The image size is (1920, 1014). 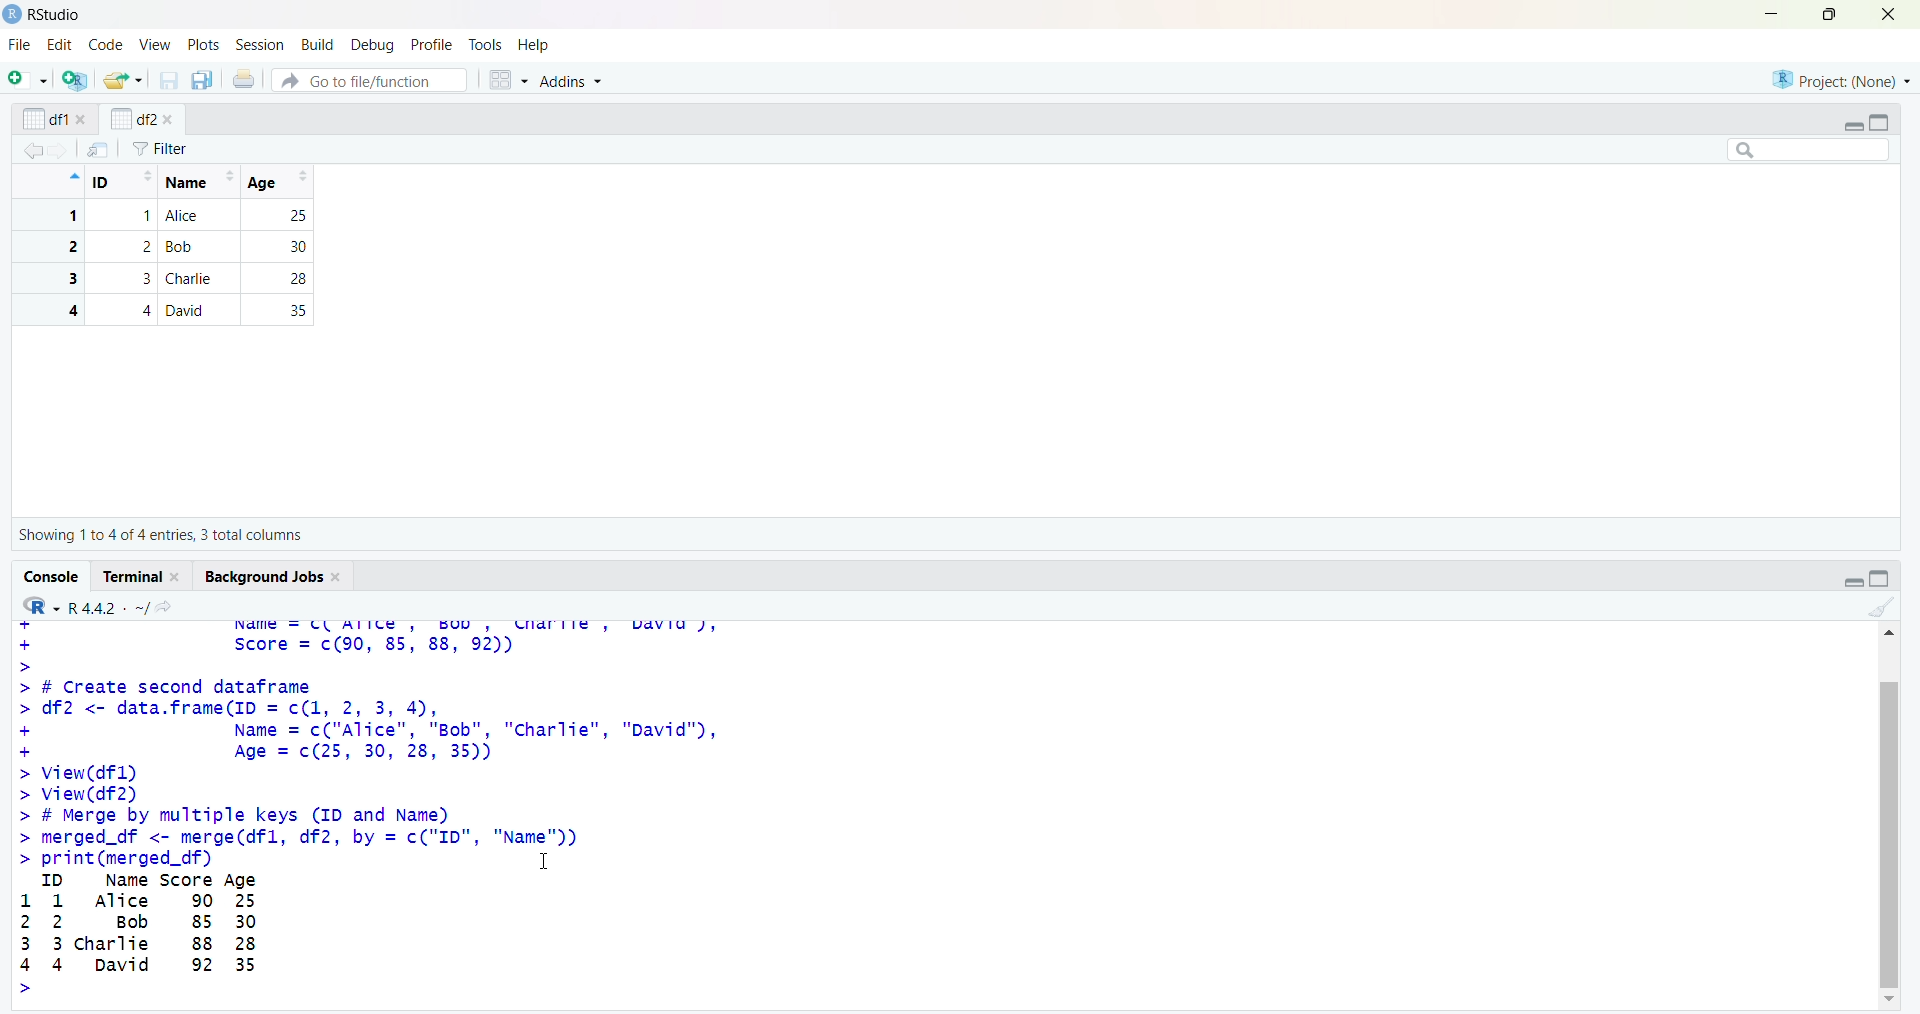 What do you see at coordinates (569, 80) in the screenshot?
I see `Addins ` at bounding box center [569, 80].